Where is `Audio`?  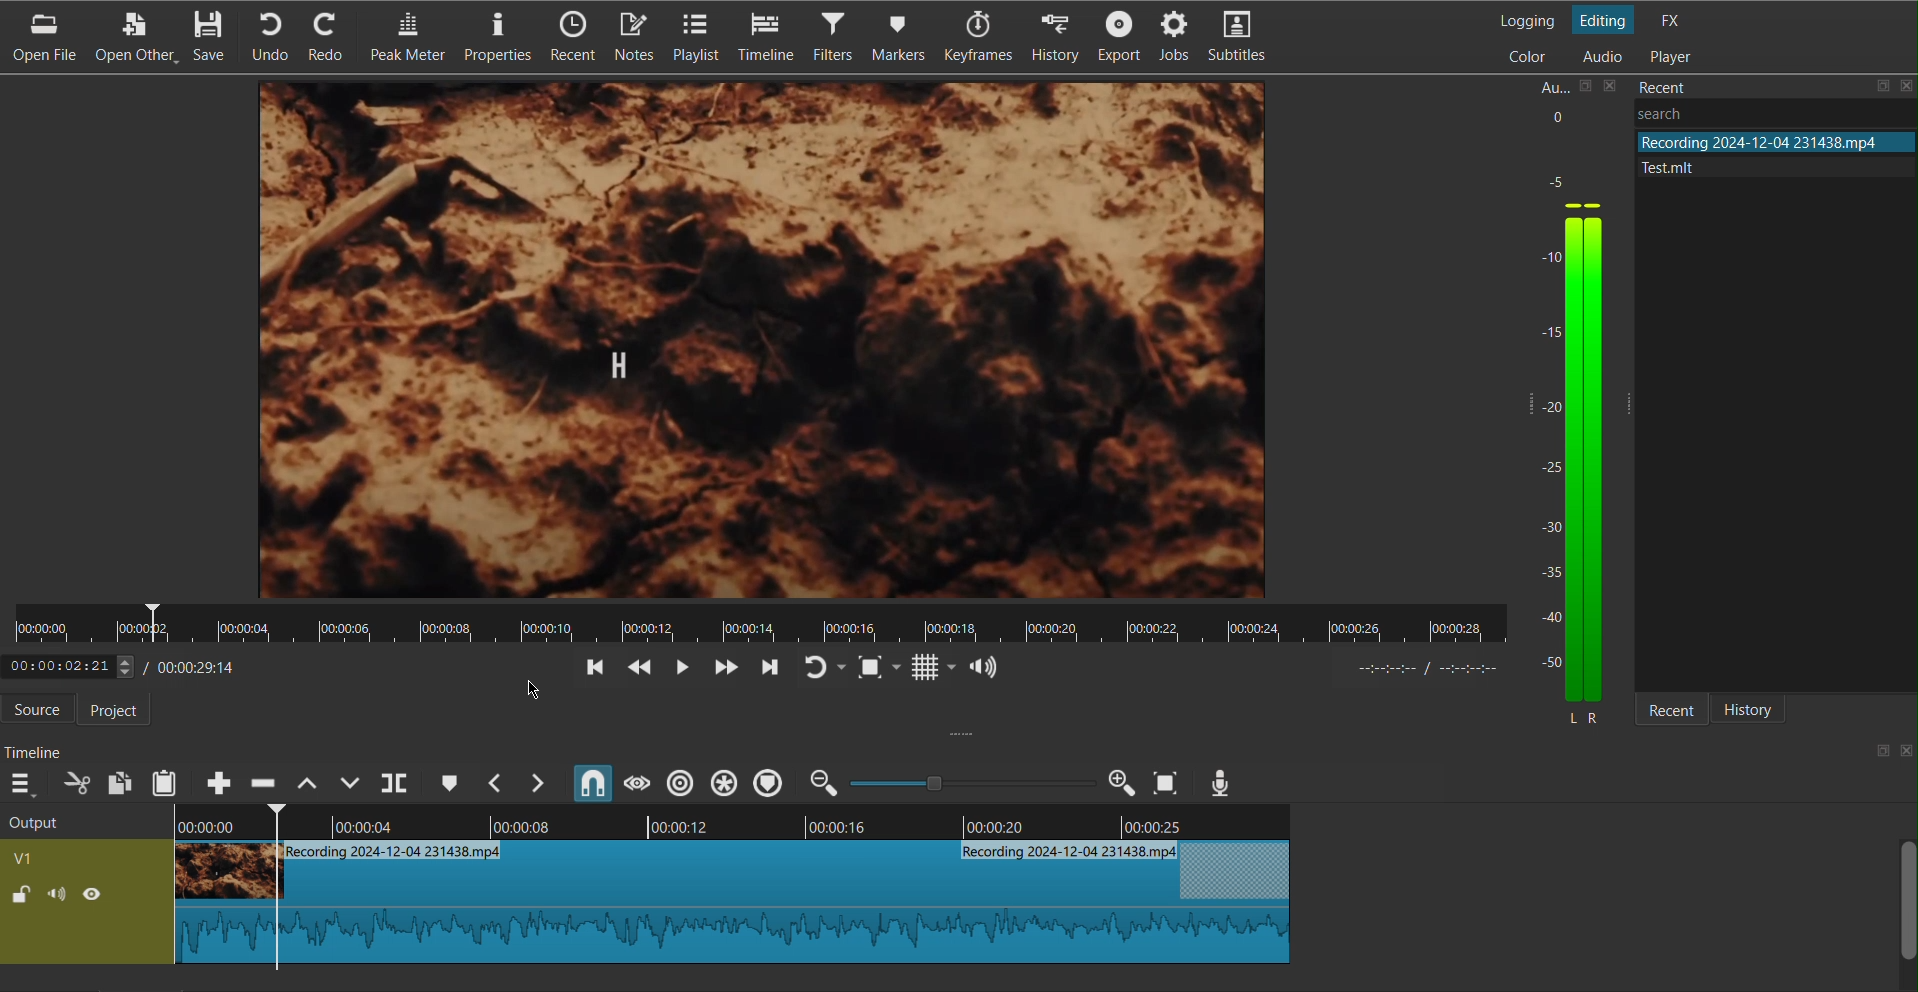 Audio is located at coordinates (1601, 57).